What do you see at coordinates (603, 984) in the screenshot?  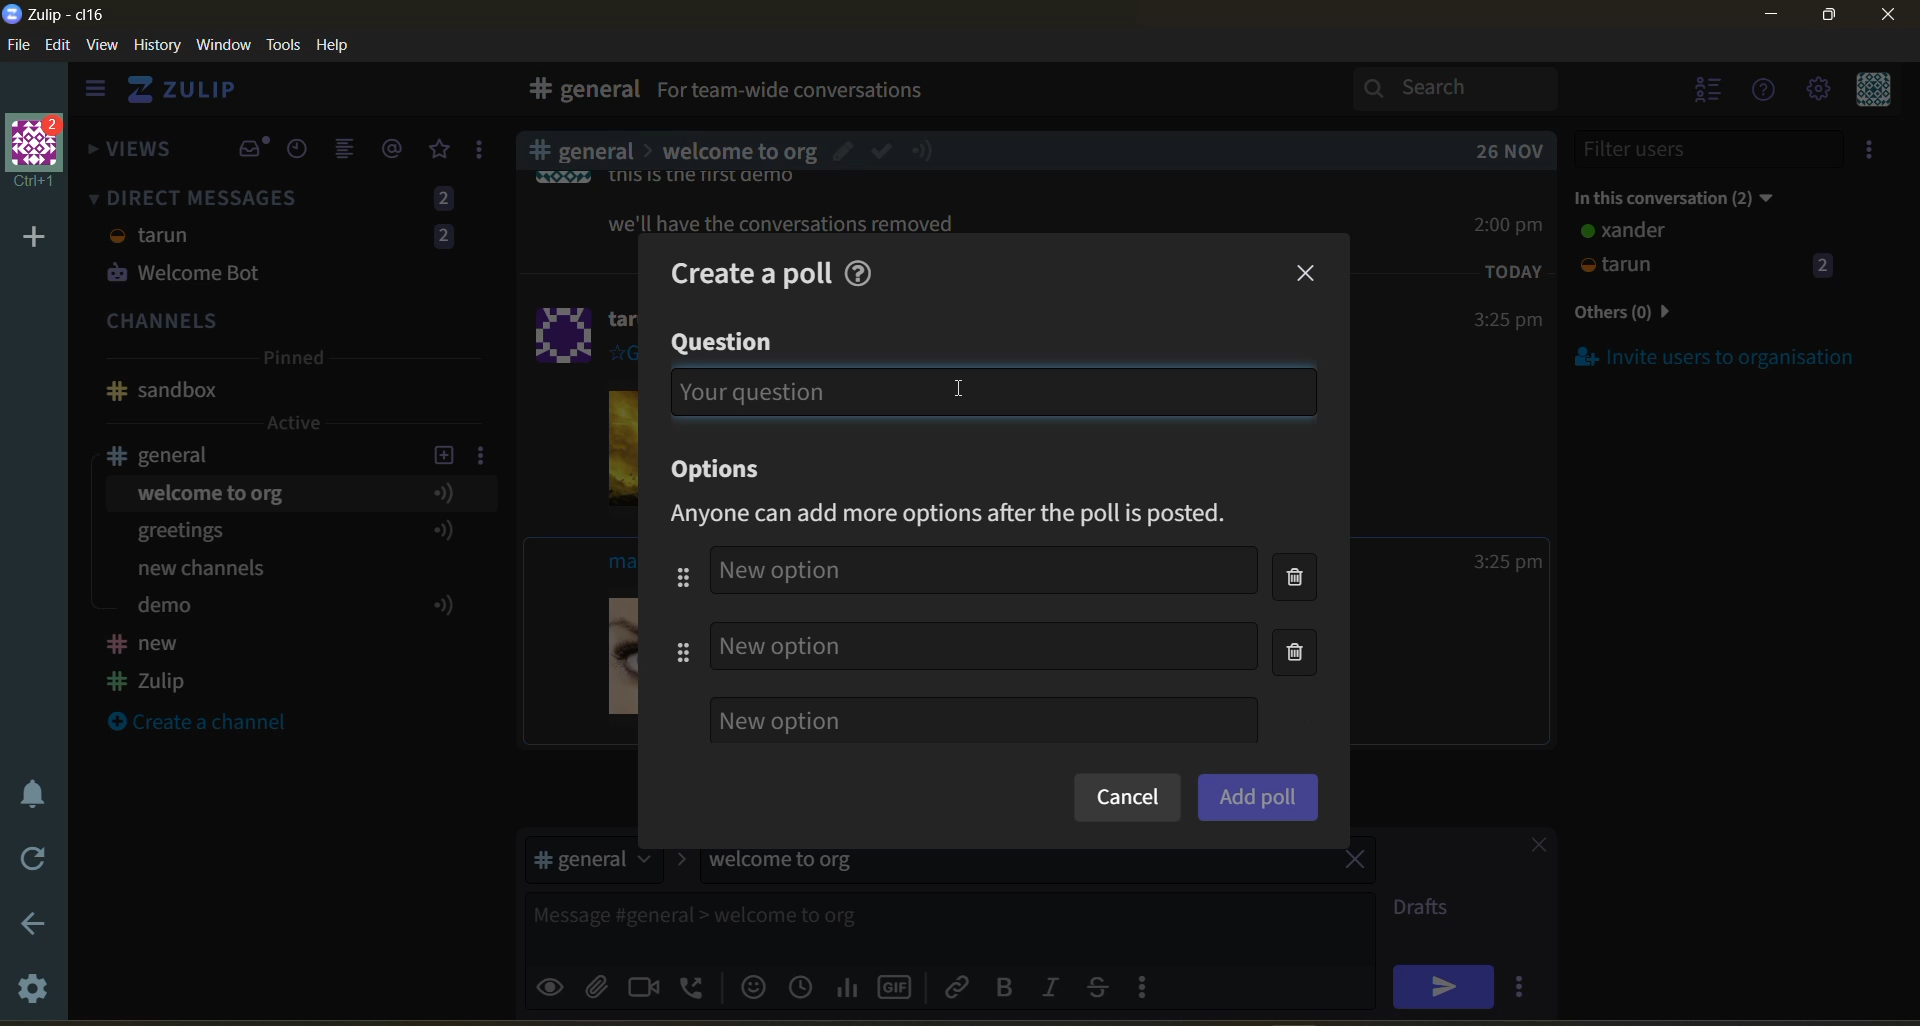 I see `upload files` at bounding box center [603, 984].